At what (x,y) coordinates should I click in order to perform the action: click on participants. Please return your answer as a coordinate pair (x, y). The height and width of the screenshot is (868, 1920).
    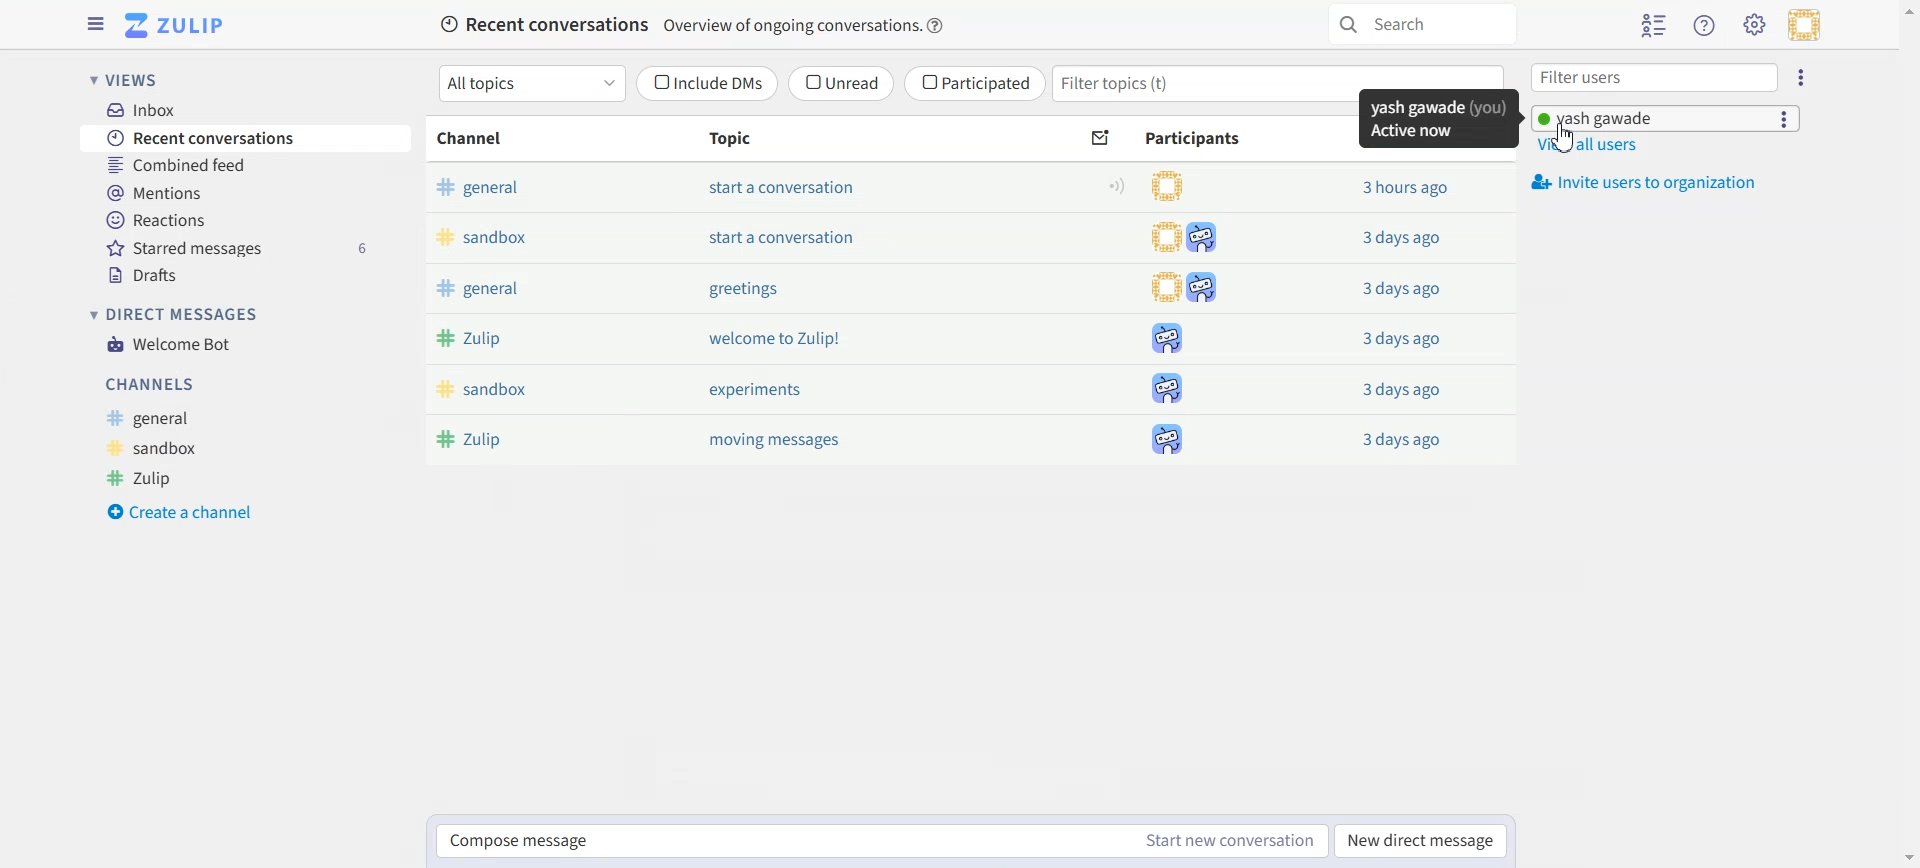
    Looking at the image, I should click on (1168, 189).